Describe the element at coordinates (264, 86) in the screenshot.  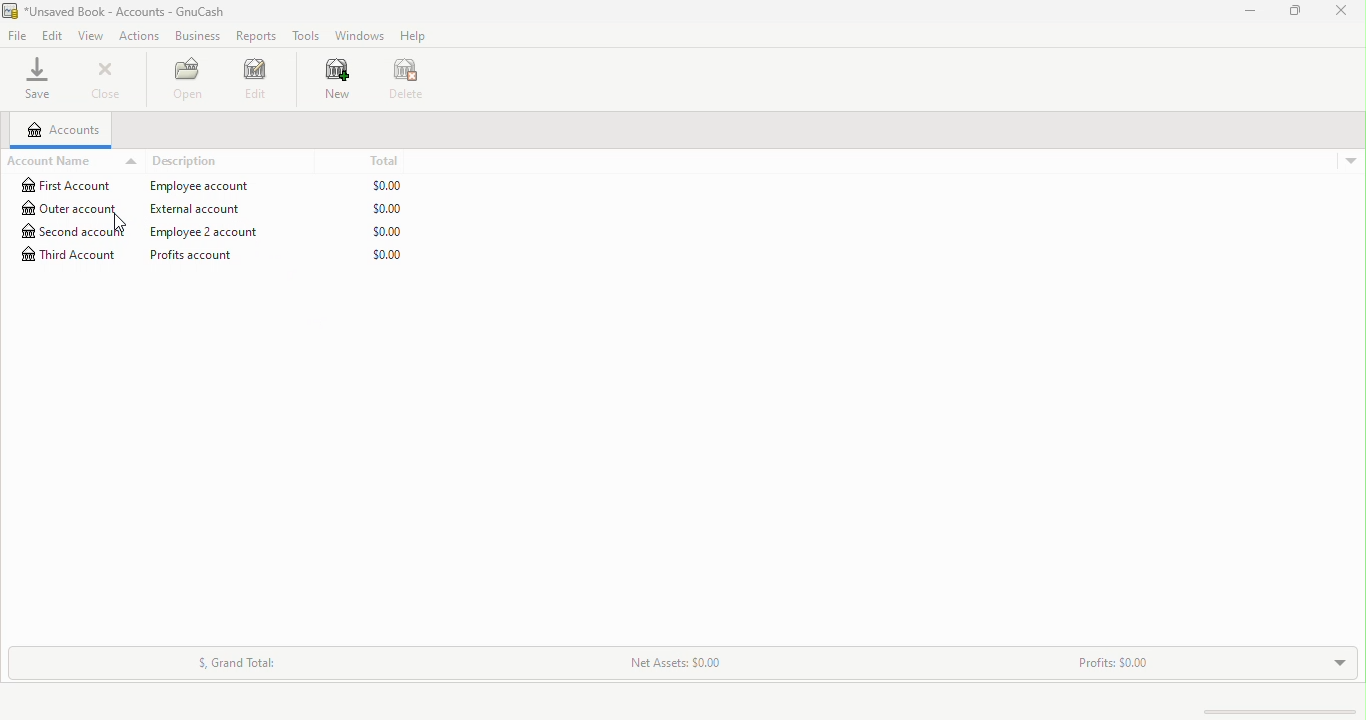
I see `Edit` at that location.